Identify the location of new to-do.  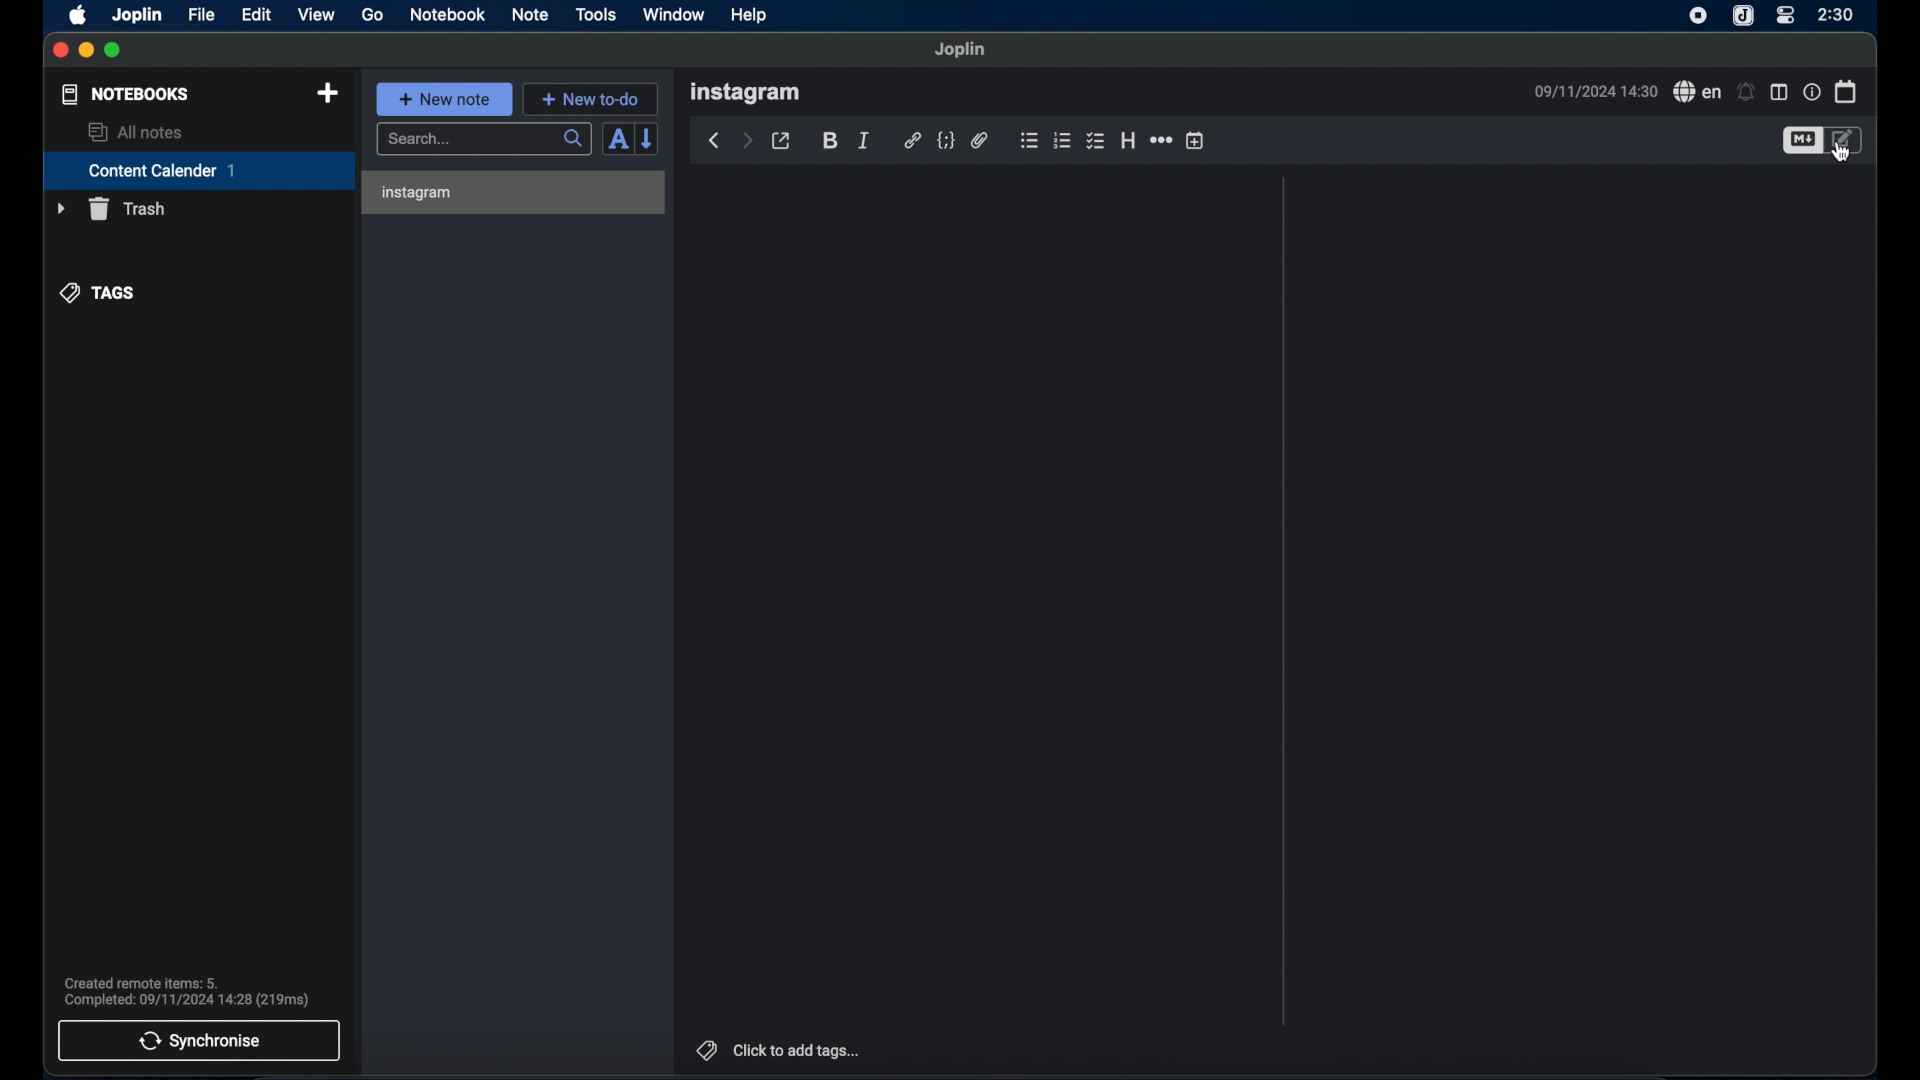
(590, 99).